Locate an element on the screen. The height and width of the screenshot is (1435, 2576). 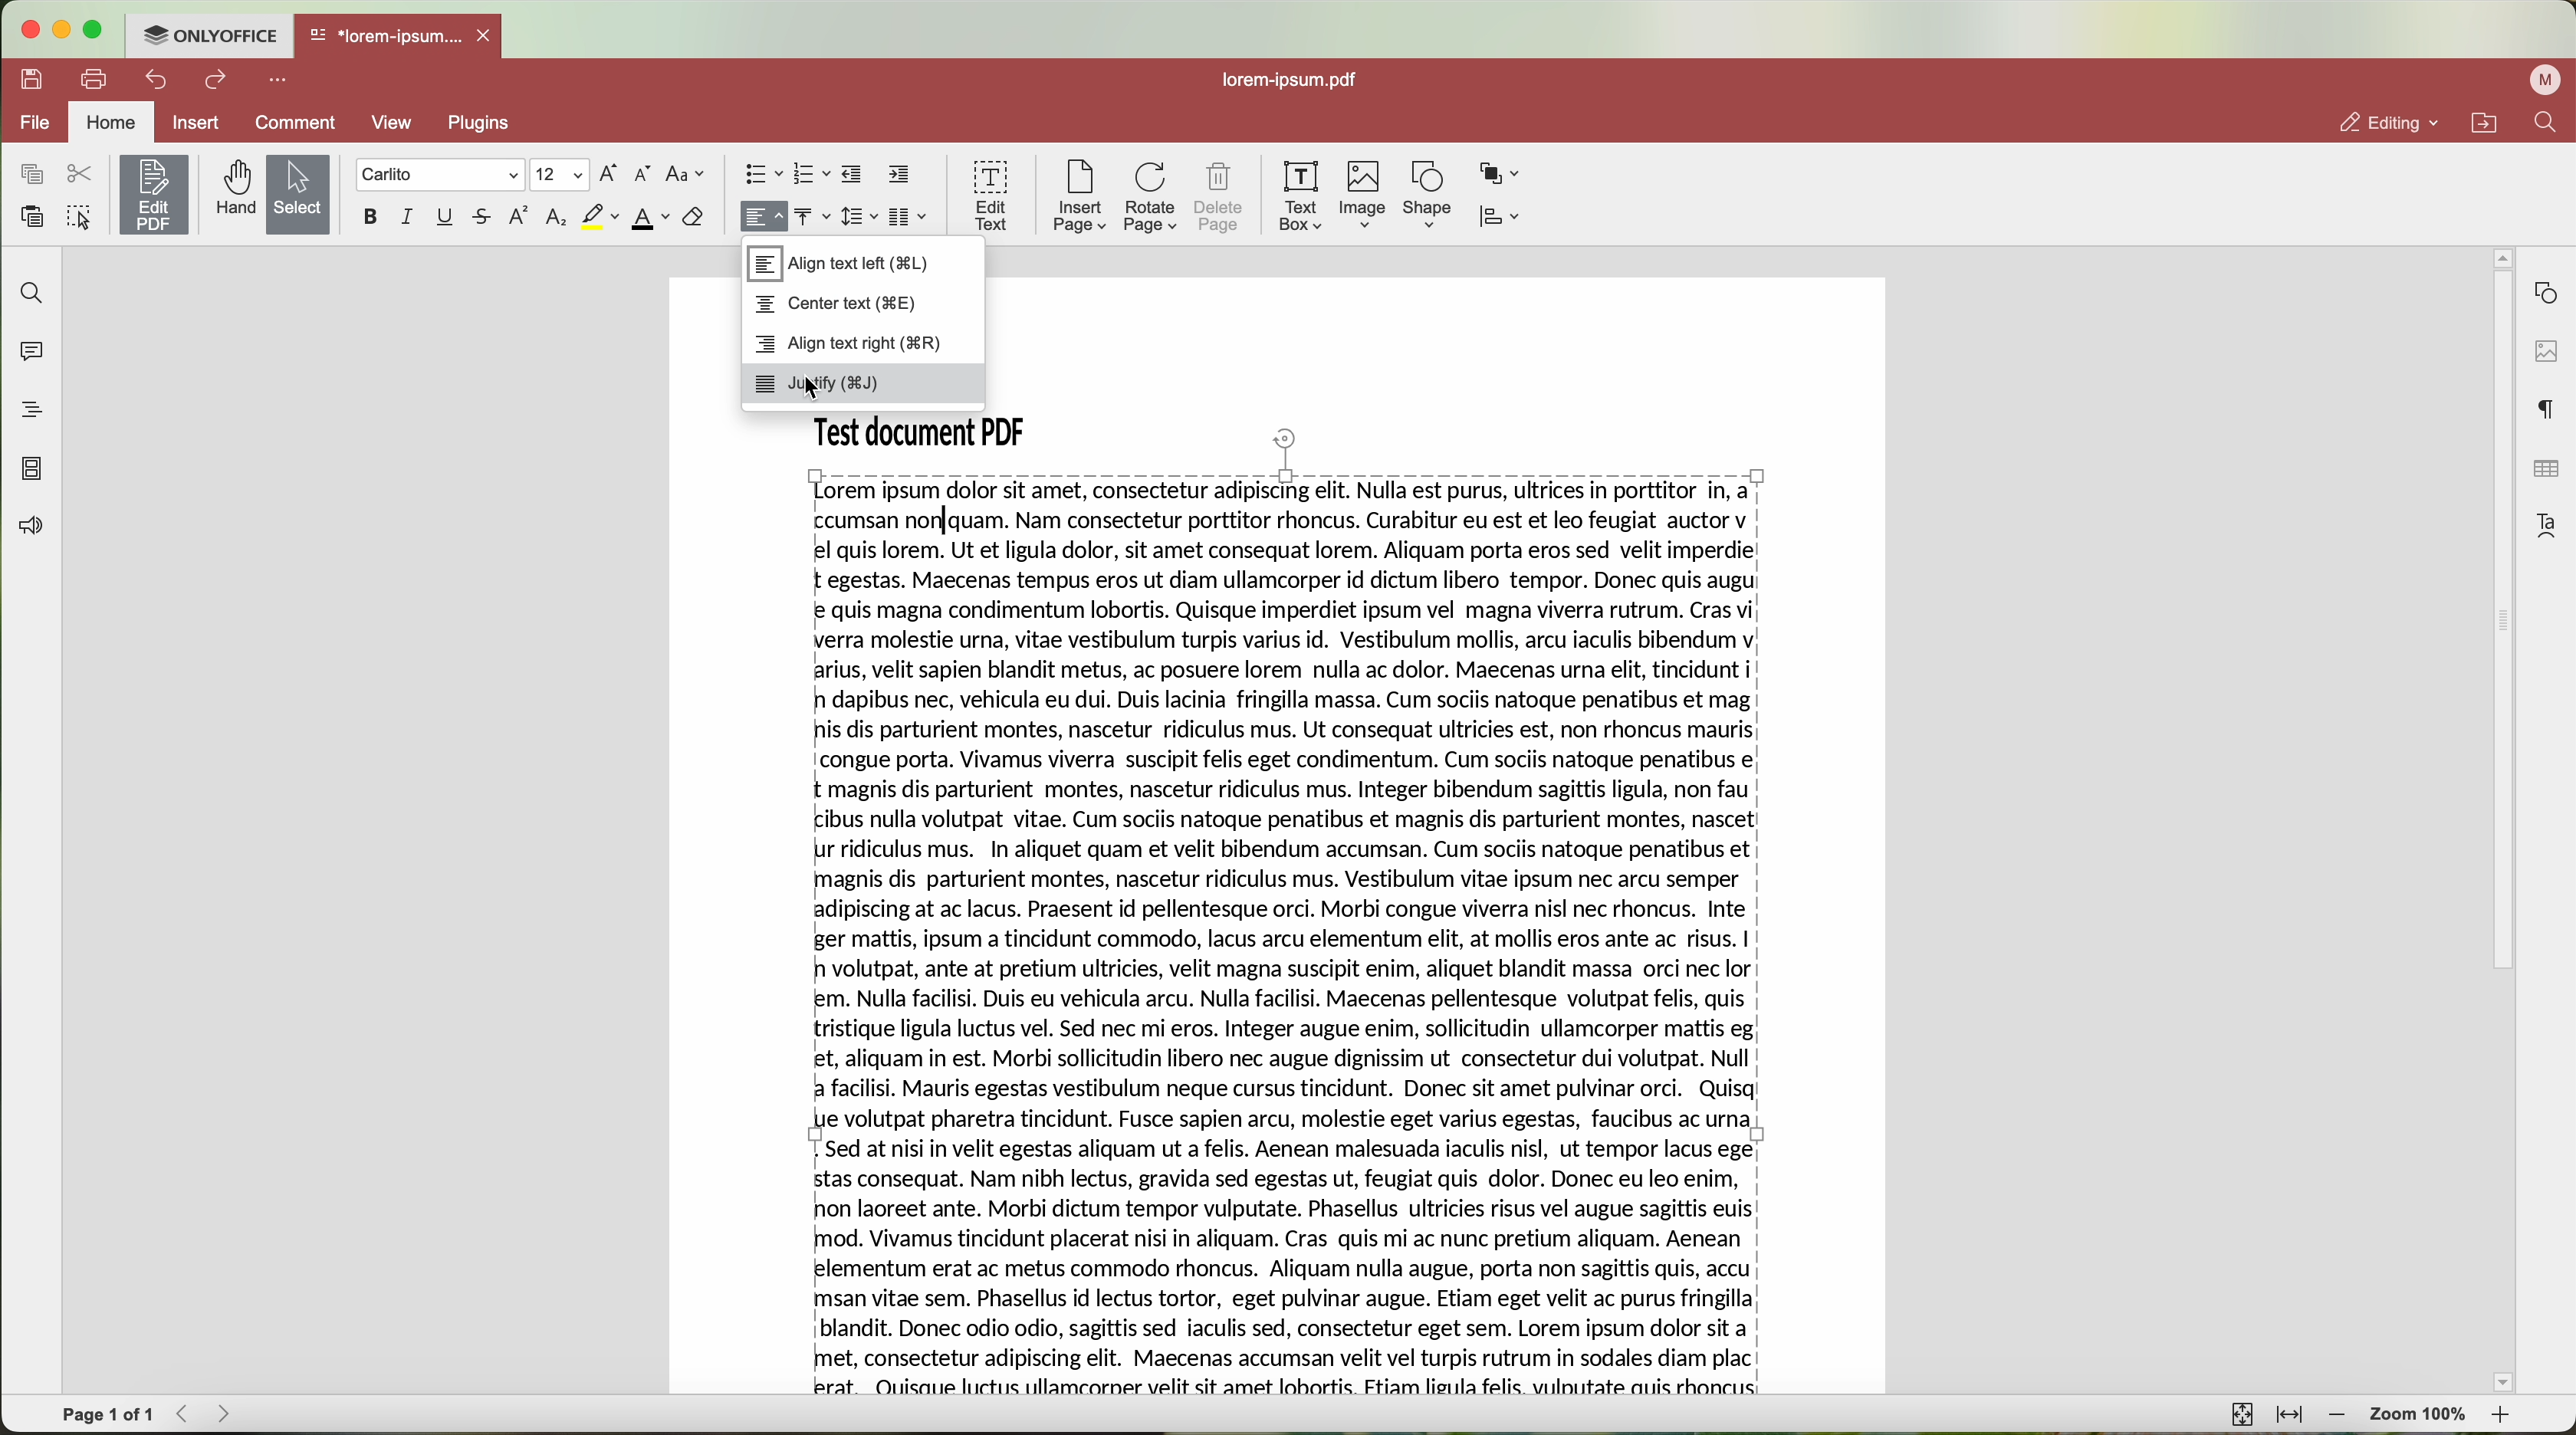
feedback & support is located at coordinates (35, 528).